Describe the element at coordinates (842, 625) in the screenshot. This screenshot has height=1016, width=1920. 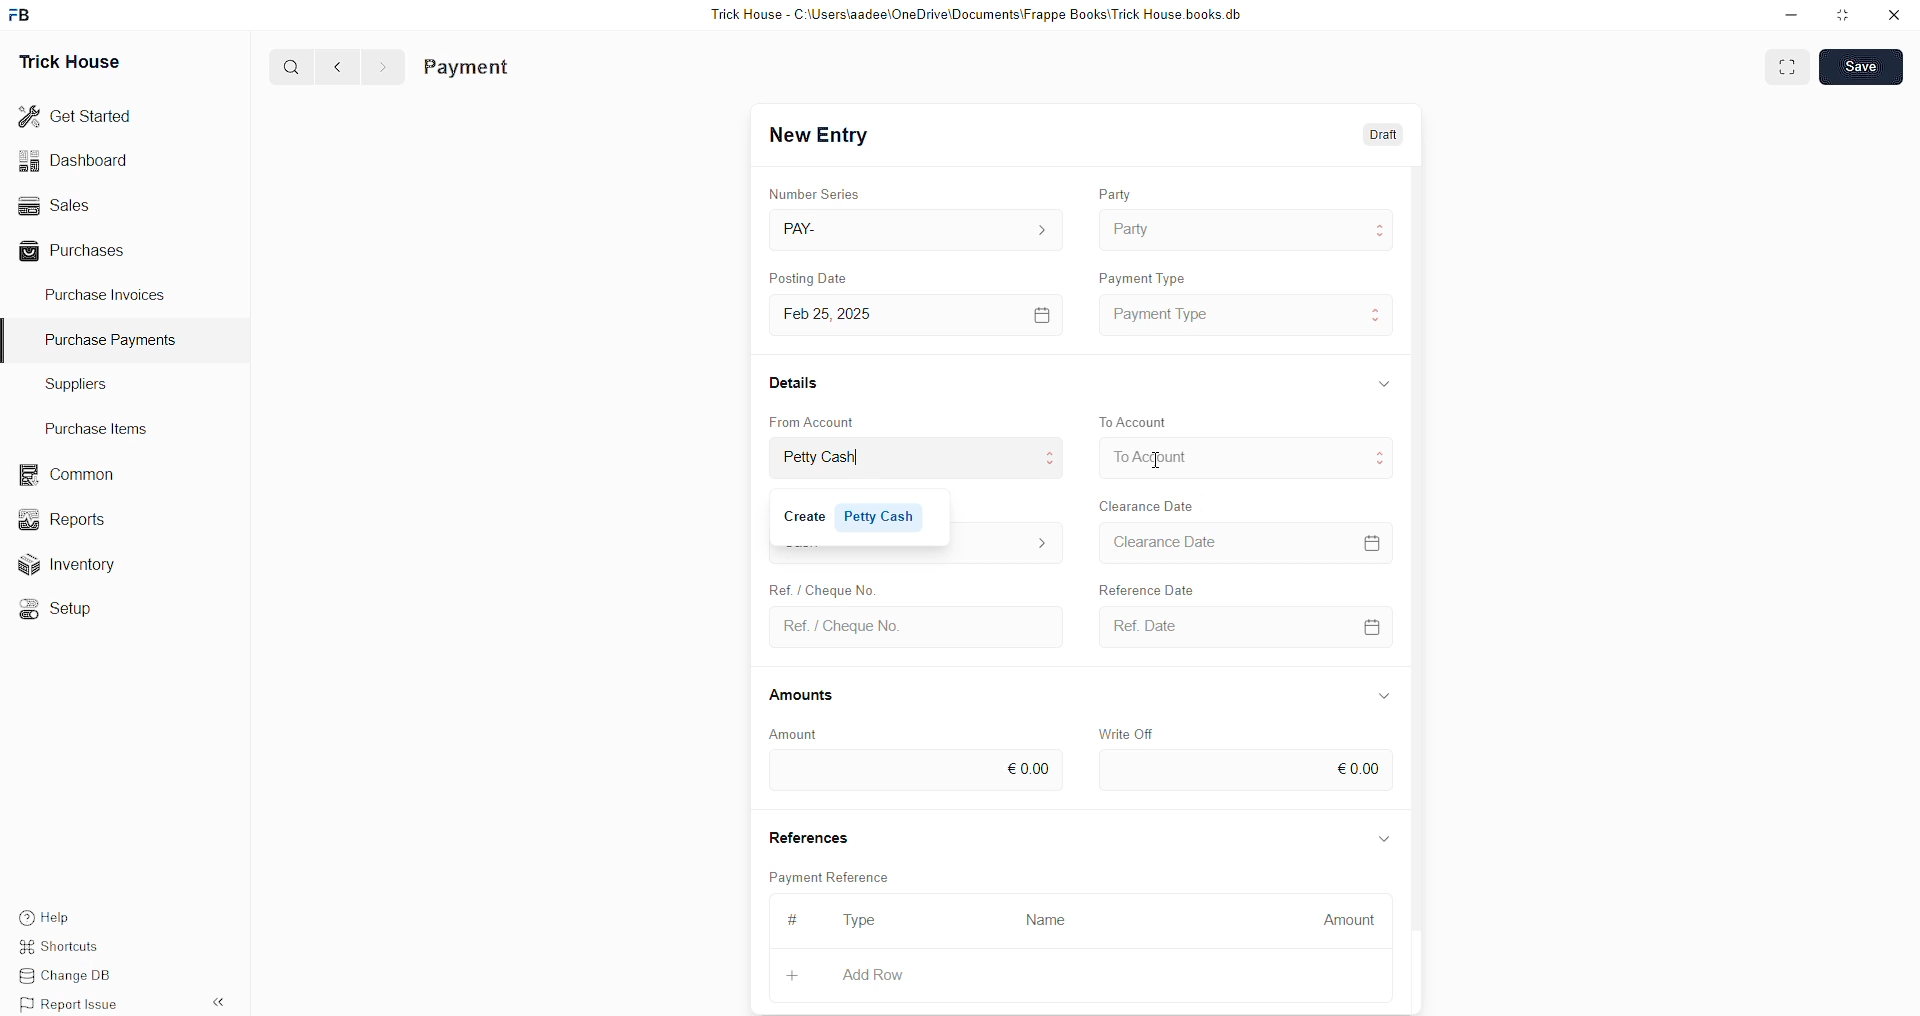
I see `Ref. / Cheque No.` at that location.